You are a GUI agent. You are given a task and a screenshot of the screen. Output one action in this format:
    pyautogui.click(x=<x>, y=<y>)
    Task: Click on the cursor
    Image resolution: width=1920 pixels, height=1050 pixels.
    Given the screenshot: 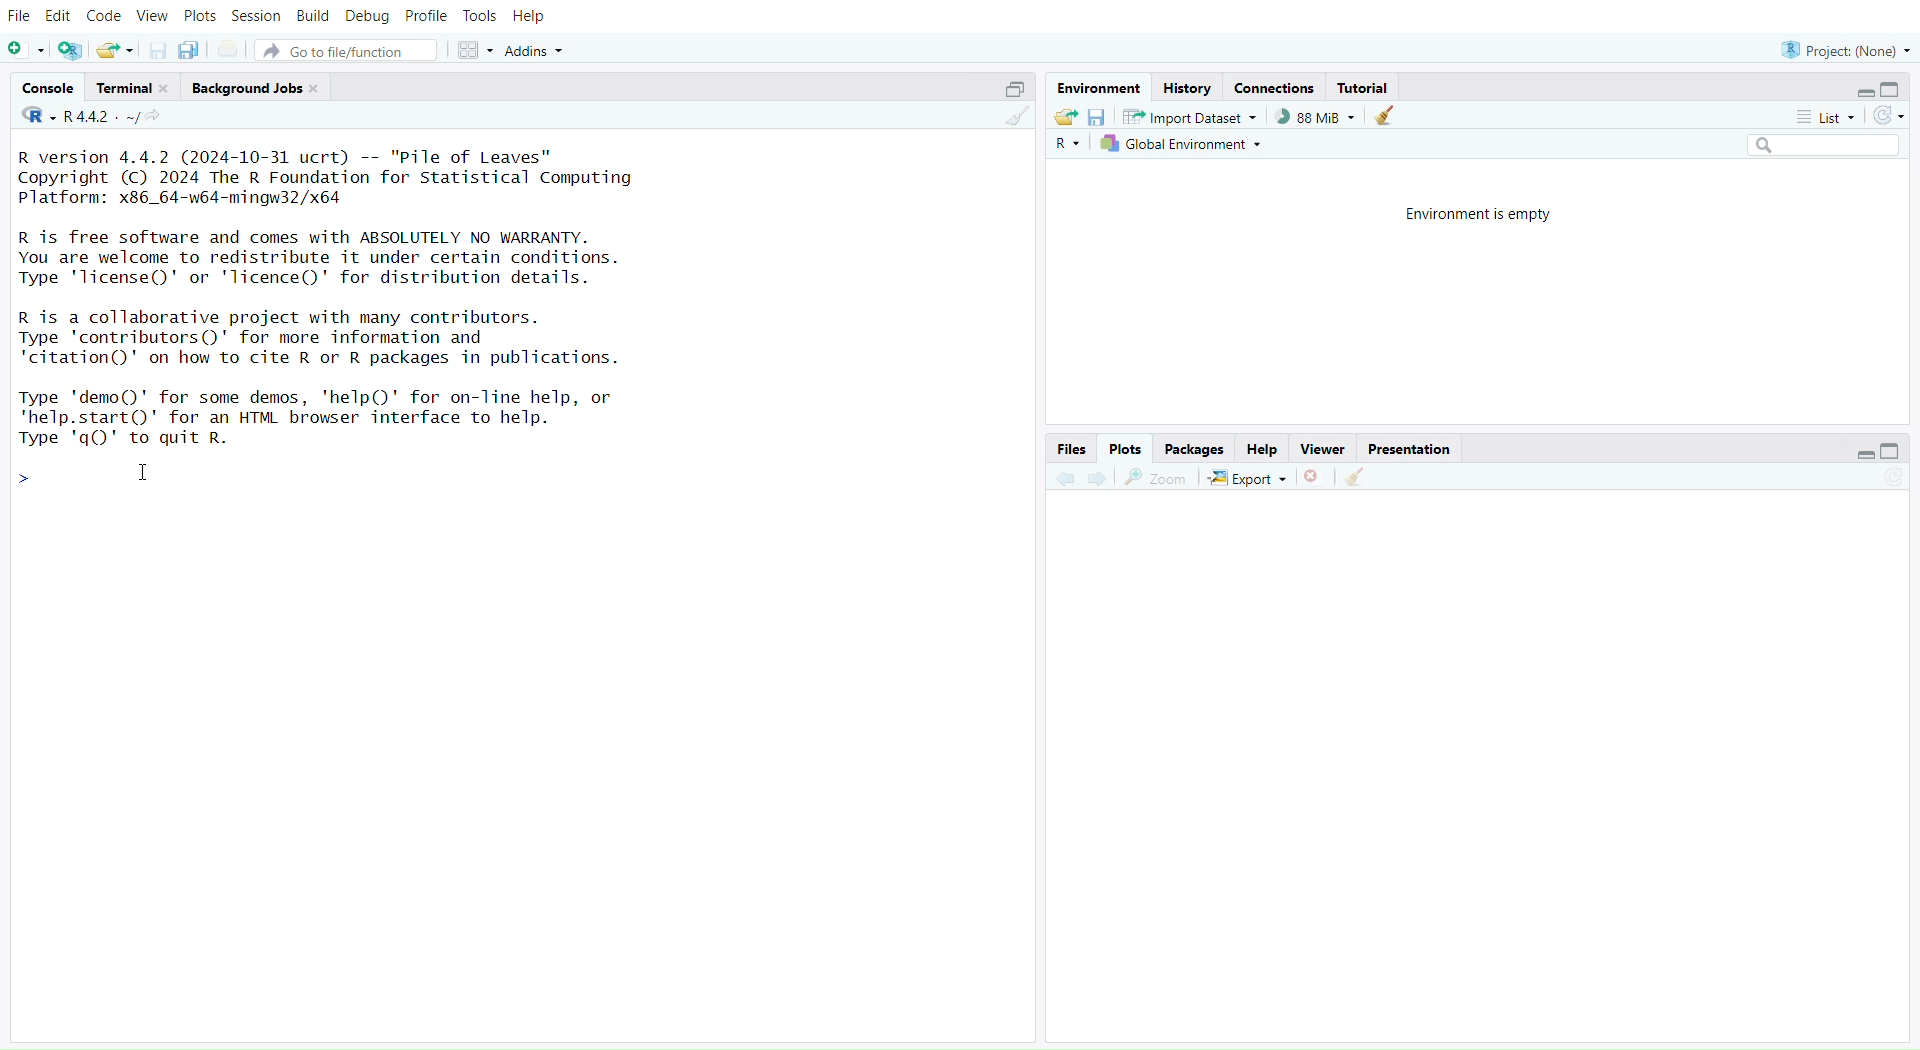 What is the action you would take?
    pyautogui.click(x=140, y=475)
    